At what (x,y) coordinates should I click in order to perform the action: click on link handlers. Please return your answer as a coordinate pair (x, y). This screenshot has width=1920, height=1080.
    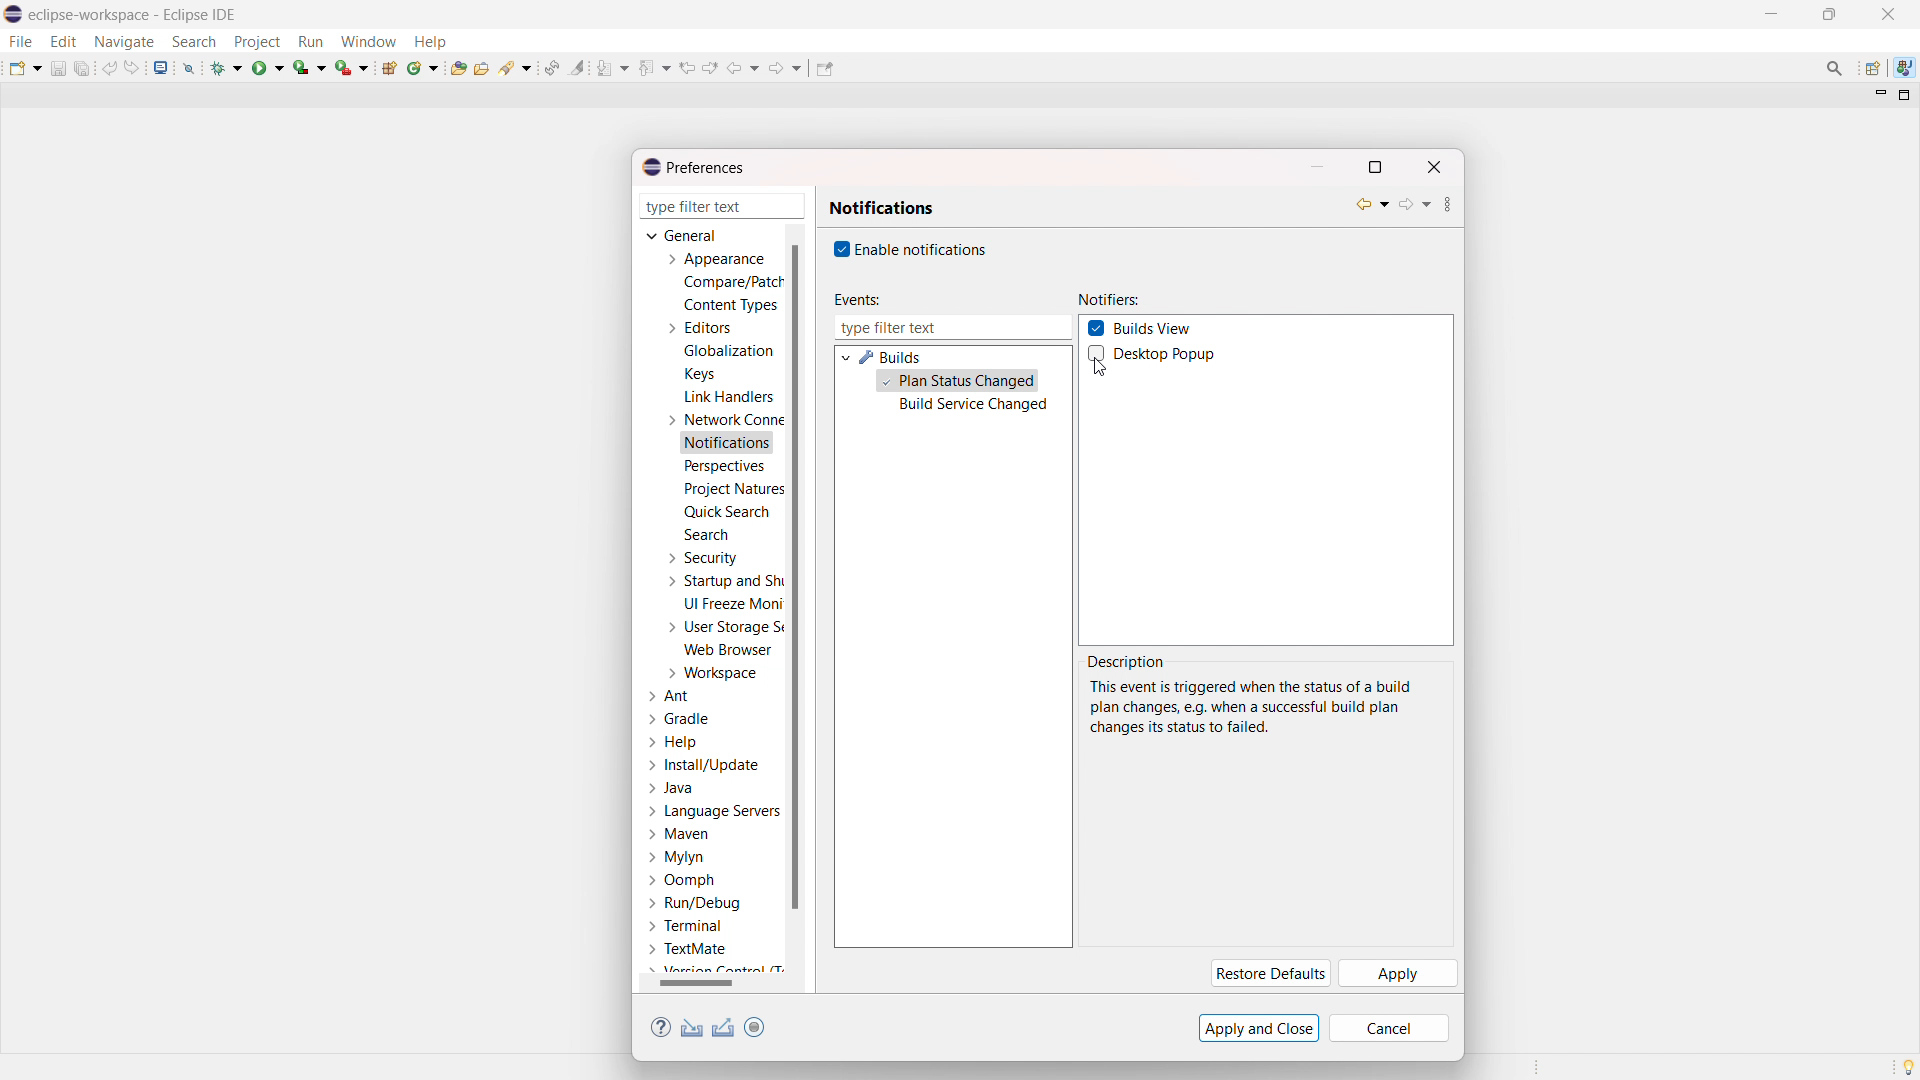
    Looking at the image, I should click on (729, 397).